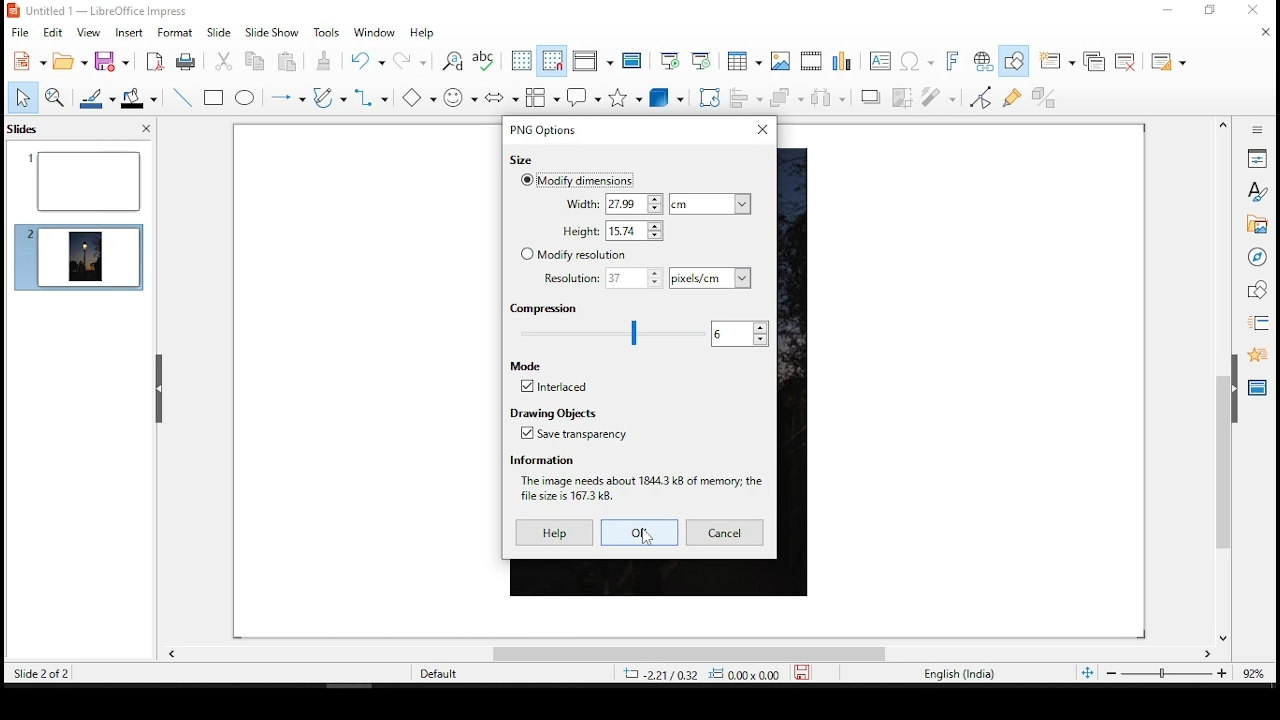  Describe the element at coordinates (186, 62) in the screenshot. I see `print` at that location.